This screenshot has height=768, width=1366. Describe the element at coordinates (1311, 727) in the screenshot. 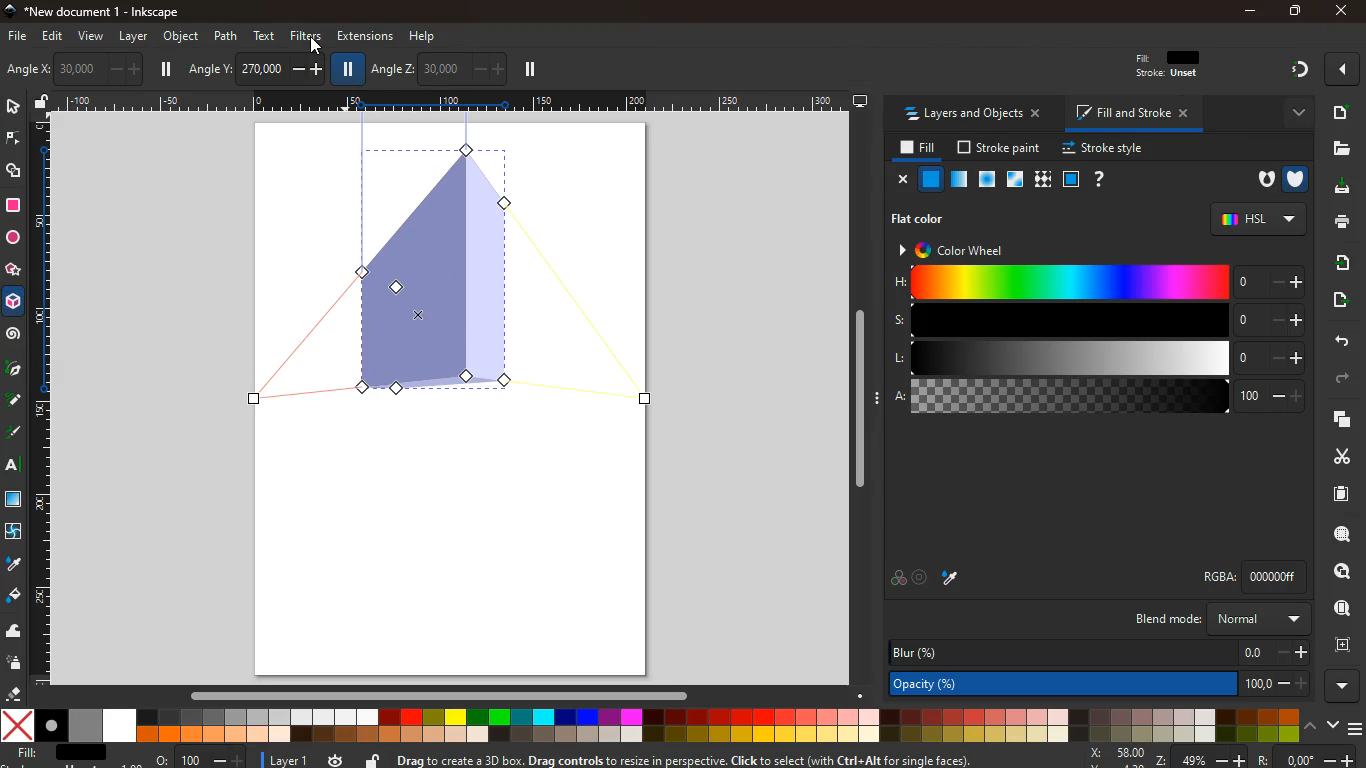

I see `up` at that location.